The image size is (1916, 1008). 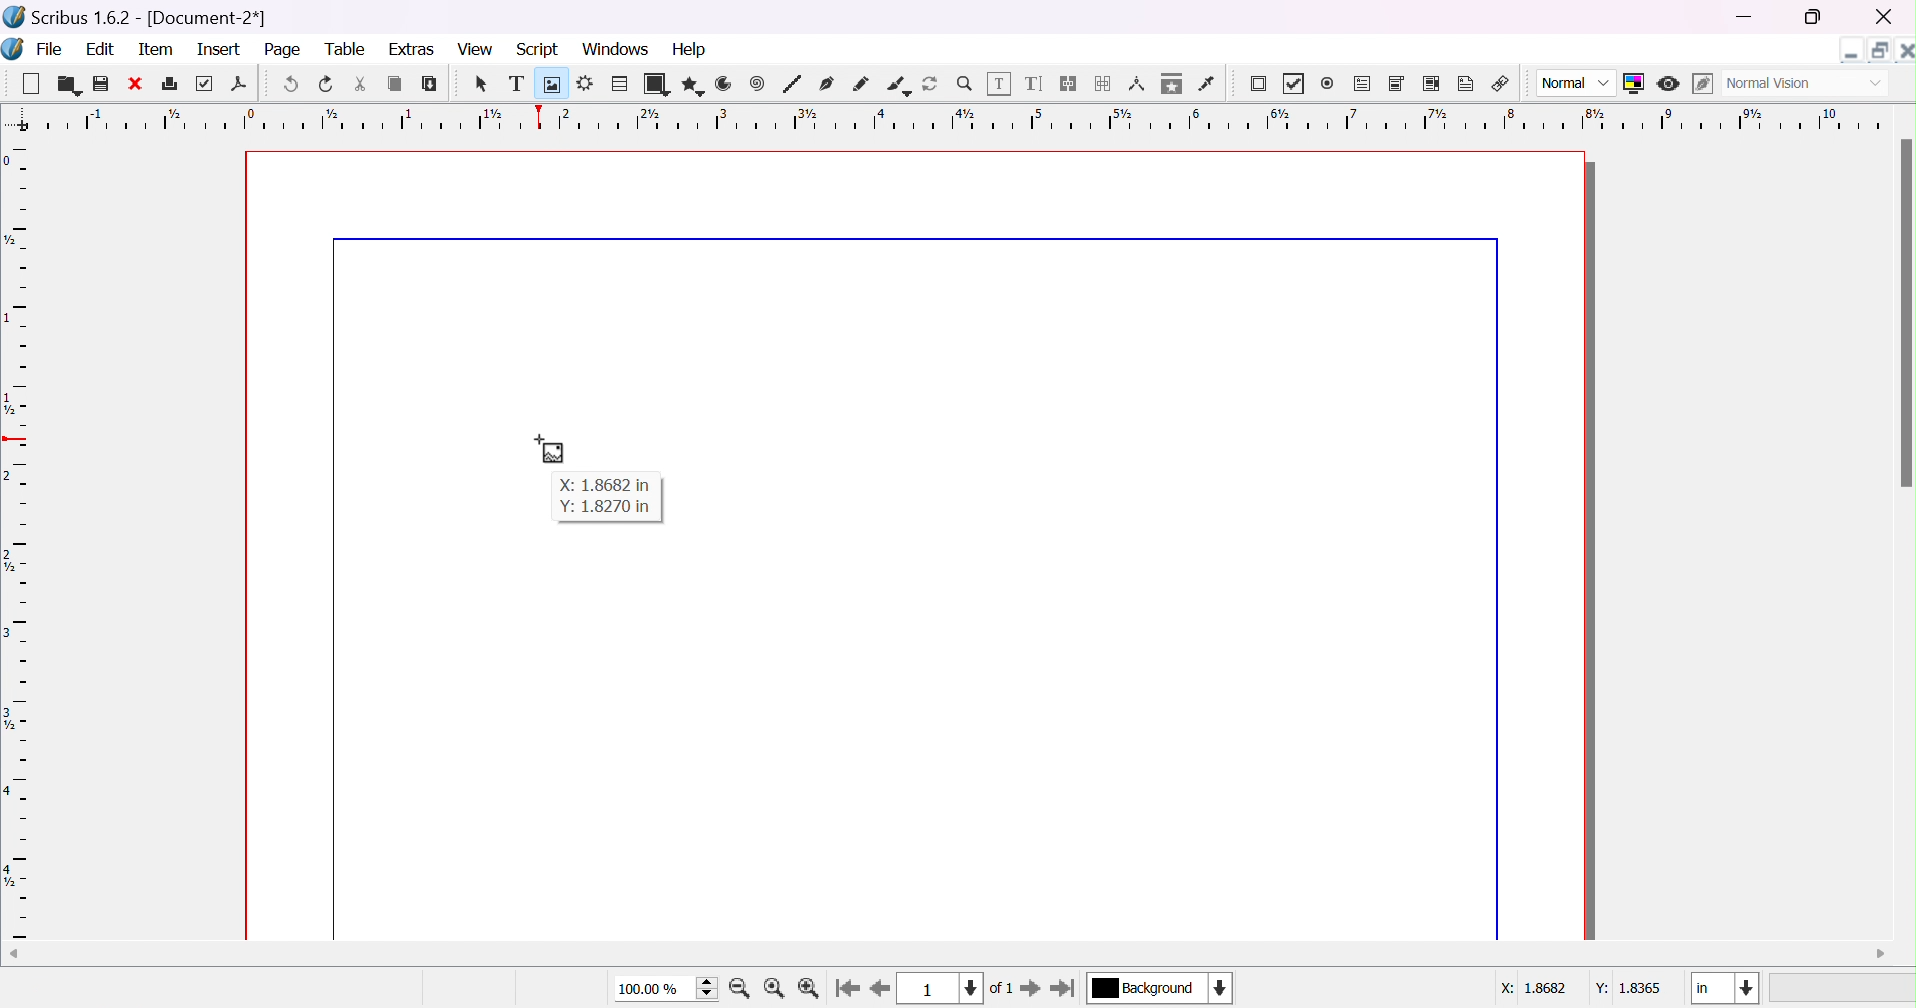 What do you see at coordinates (897, 82) in the screenshot?
I see `calligraphic line` at bounding box center [897, 82].